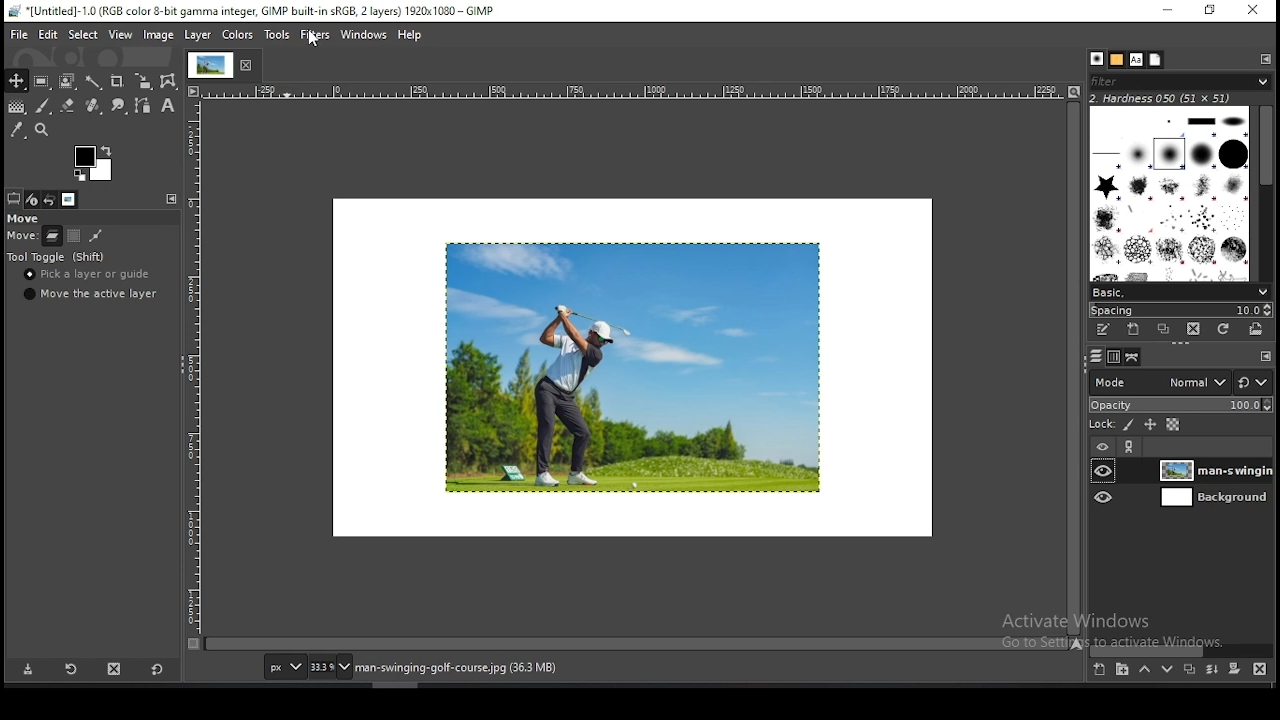 The width and height of the screenshot is (1280, 720). I want to click on save tool preset, so click(29, 670).